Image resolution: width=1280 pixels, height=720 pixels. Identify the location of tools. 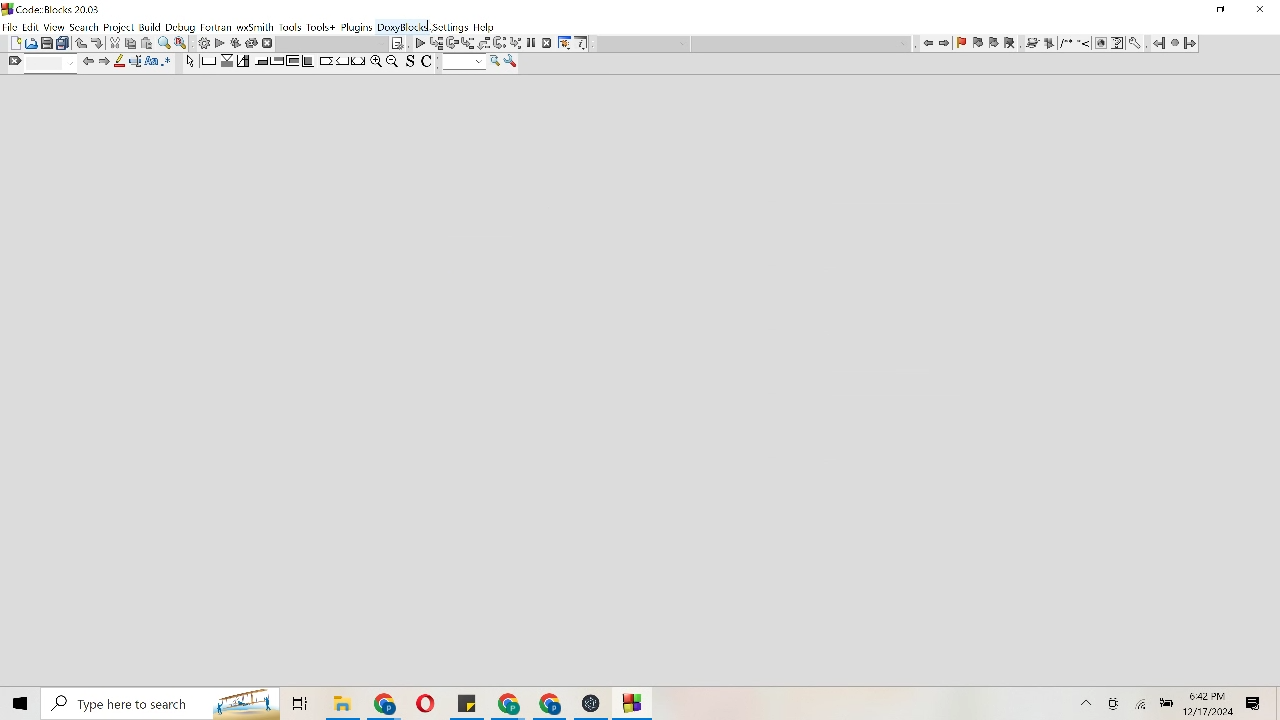
(1137, 44).